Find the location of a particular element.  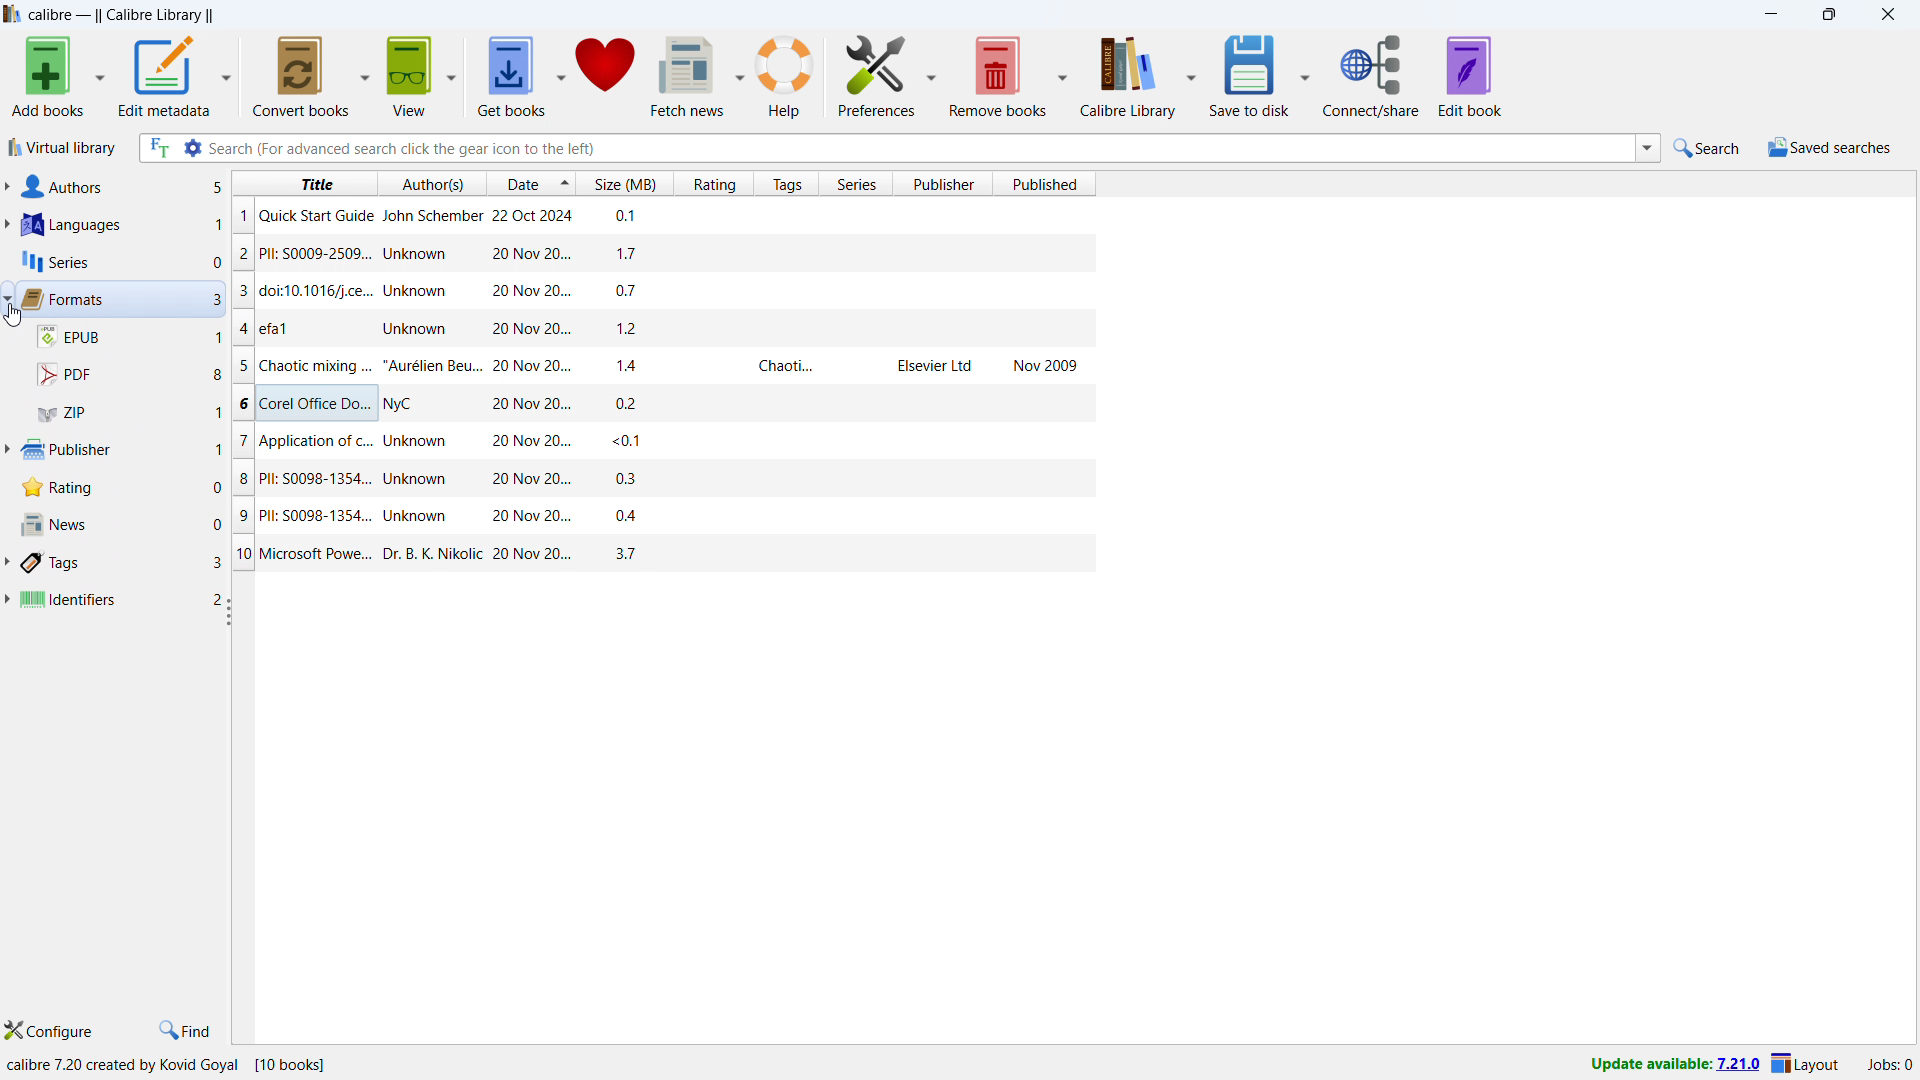

one book entry is located at coordinates (659, 218).